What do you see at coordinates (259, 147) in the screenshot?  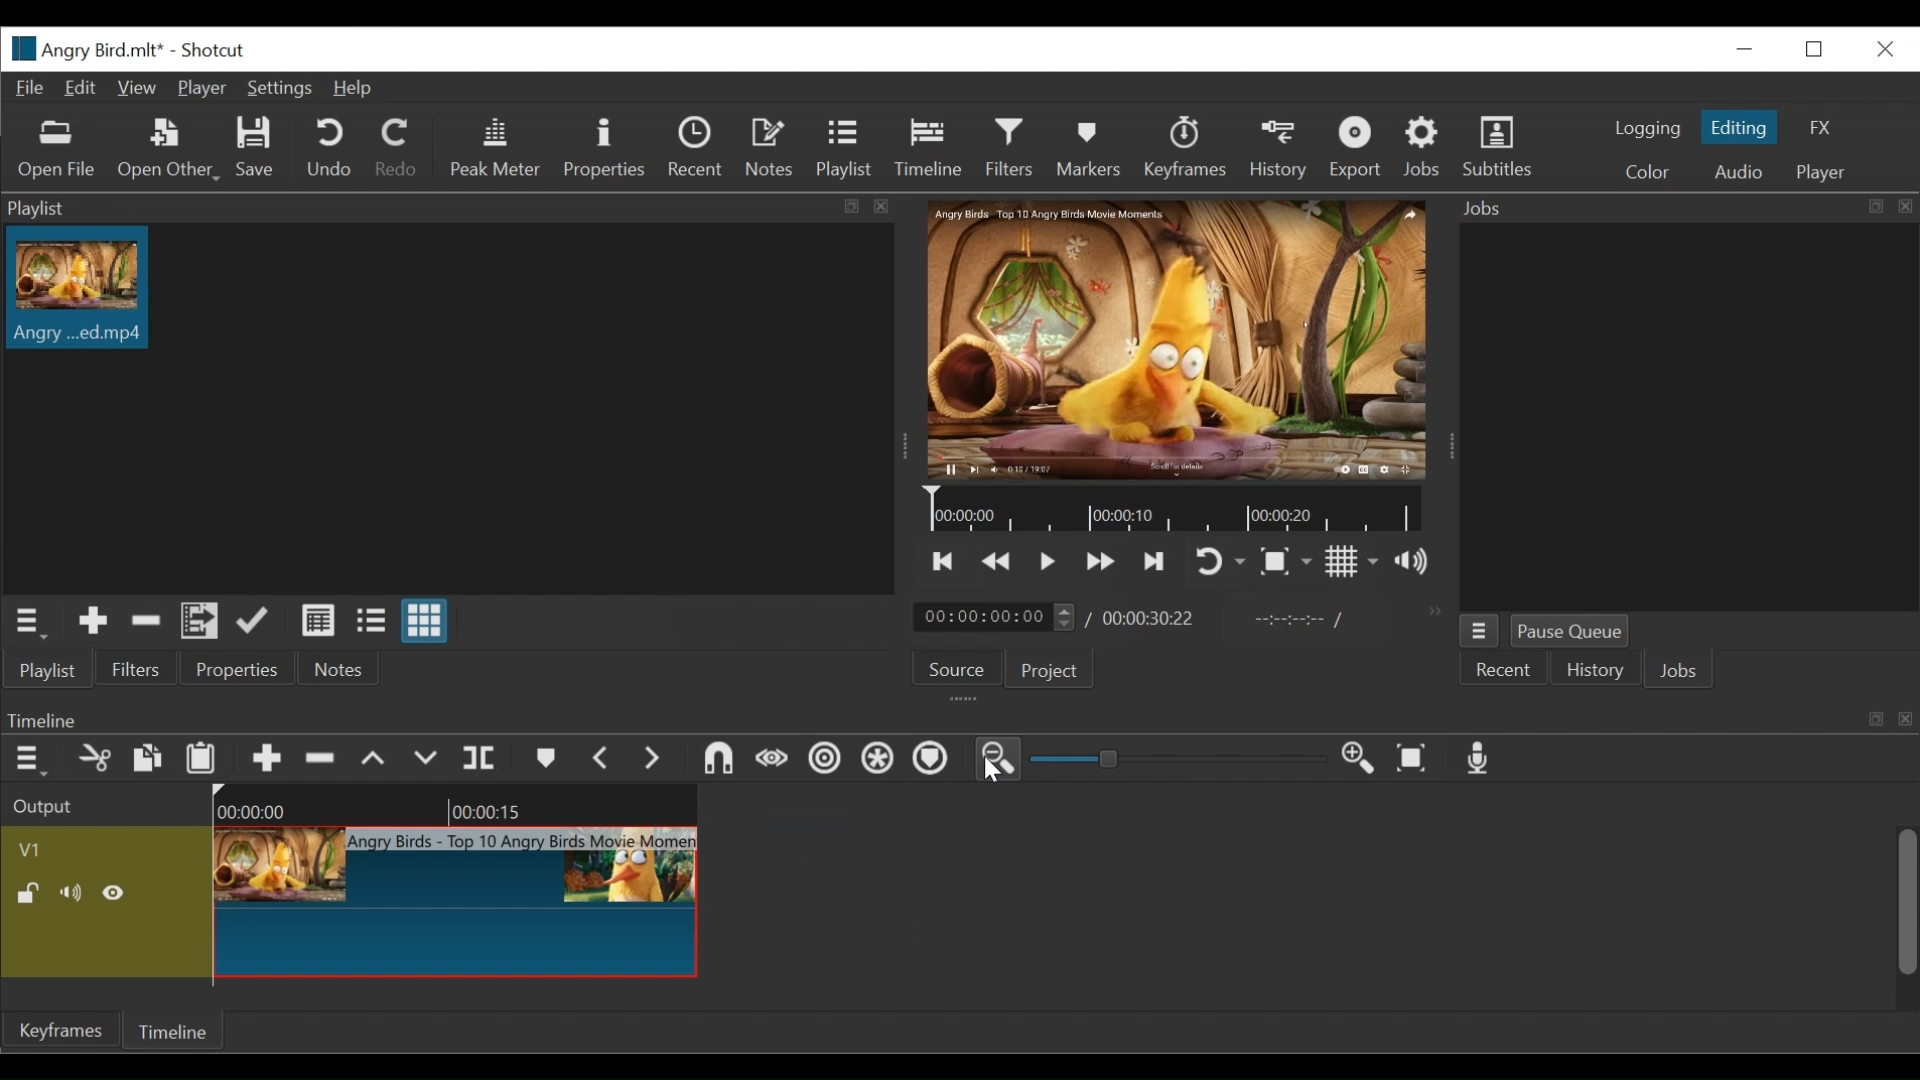 I see `Save` at bounding box center [259, 147].